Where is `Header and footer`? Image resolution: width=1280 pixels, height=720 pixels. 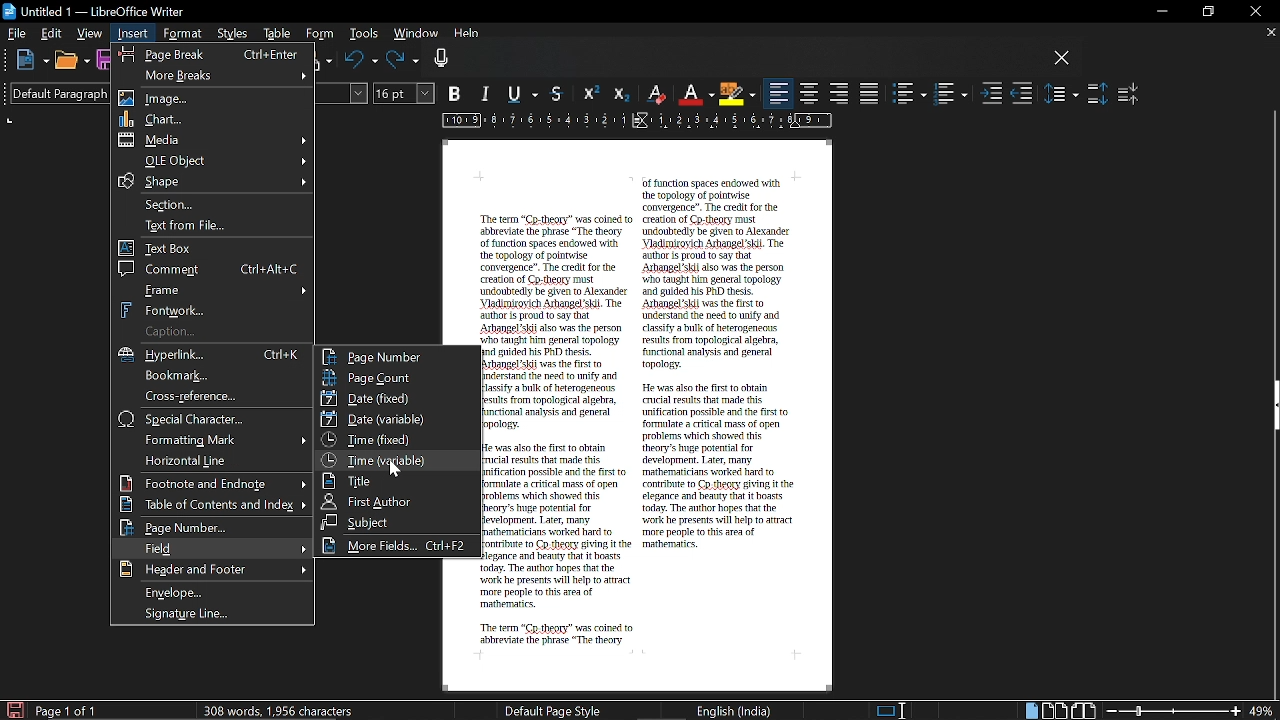 Header and footer is located at coordinates (211, 570).